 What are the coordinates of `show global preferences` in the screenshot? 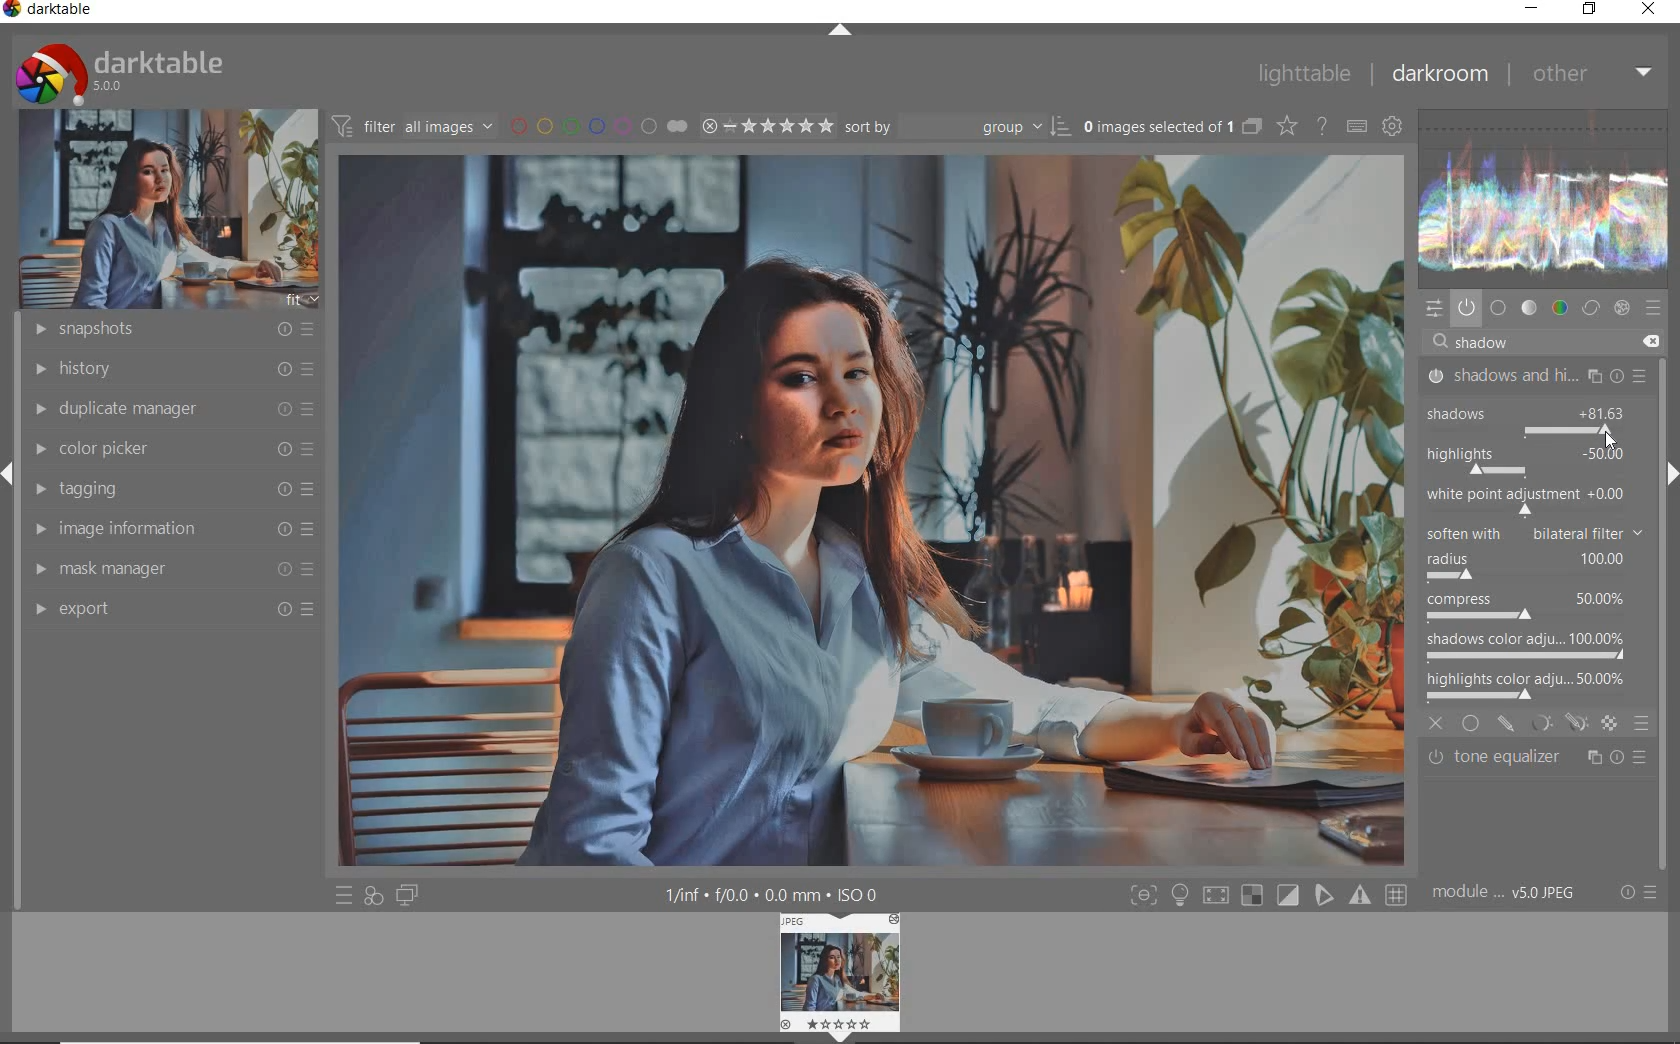 It's located at (1393, 128).